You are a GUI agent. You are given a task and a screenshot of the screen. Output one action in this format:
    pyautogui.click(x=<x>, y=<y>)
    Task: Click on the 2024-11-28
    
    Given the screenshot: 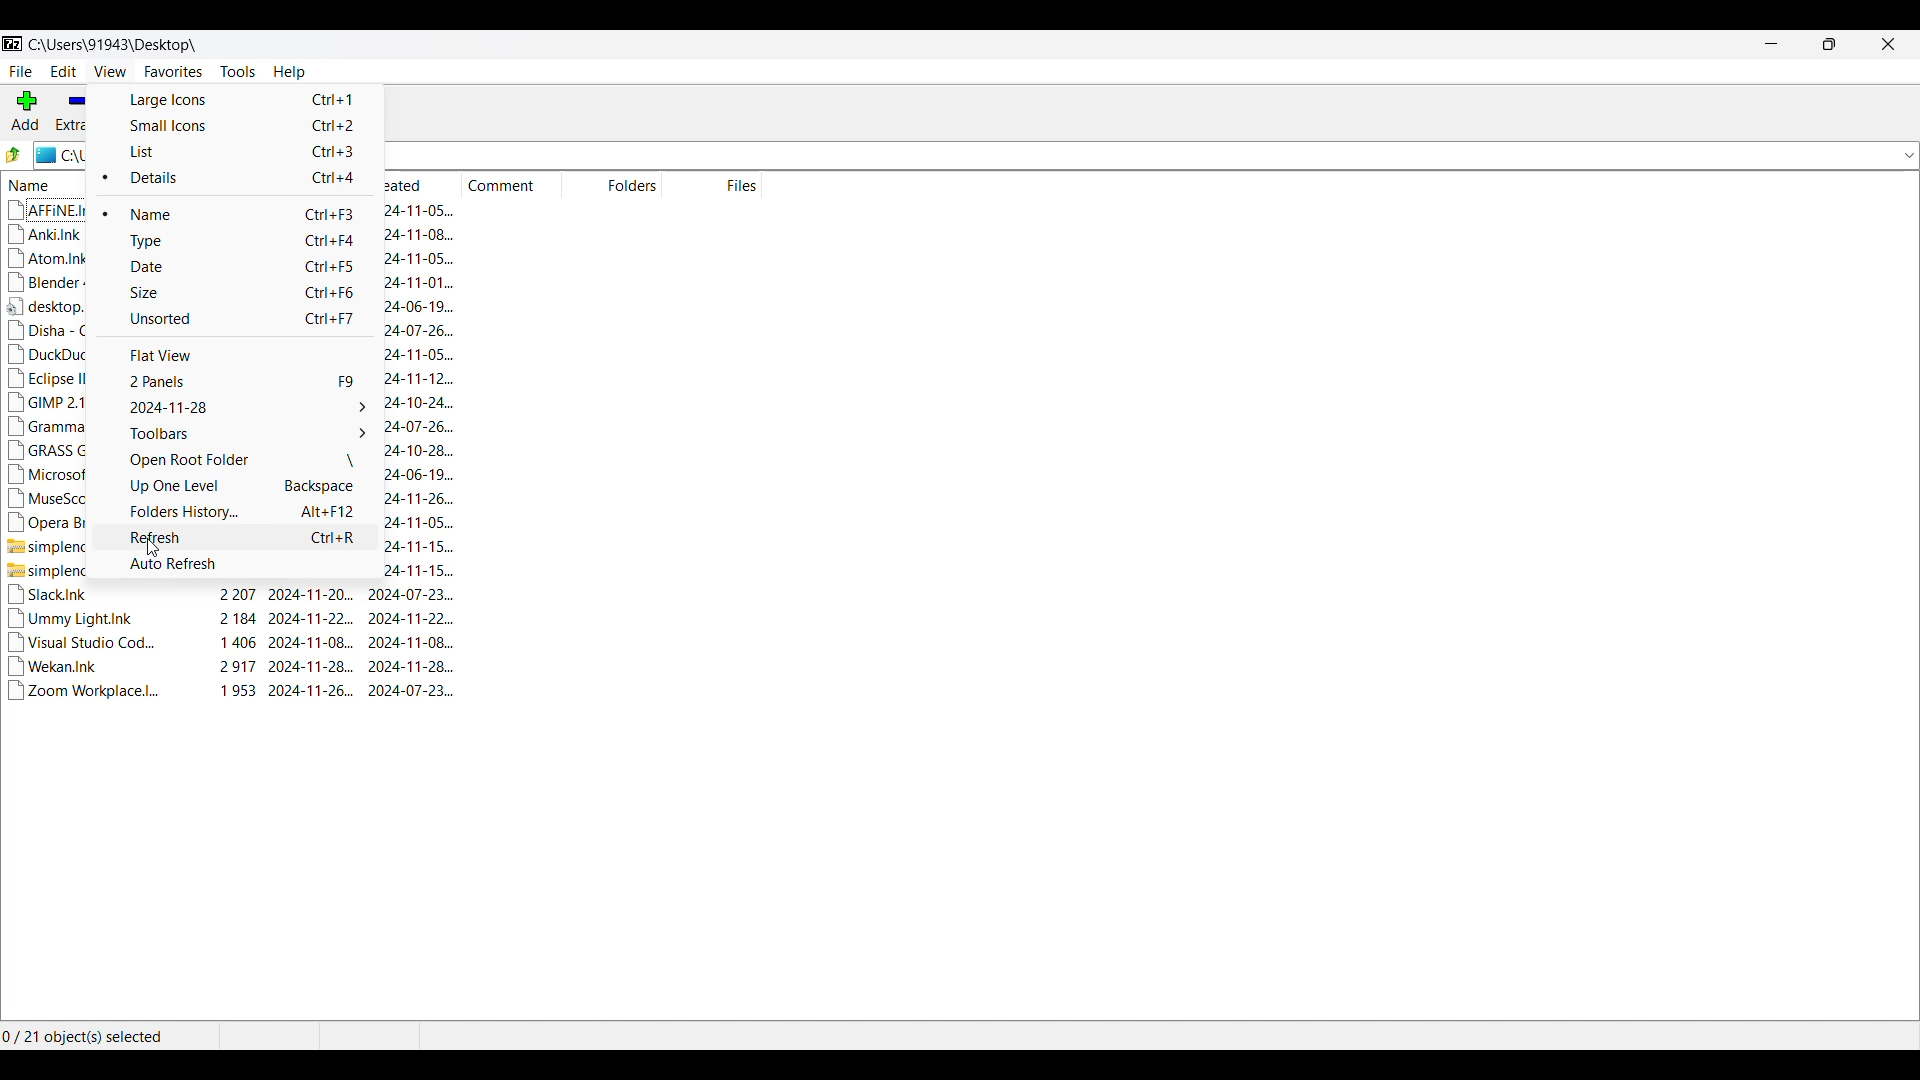 What is the action you would take?
    pyautogui.click(x=232, y=408)
    